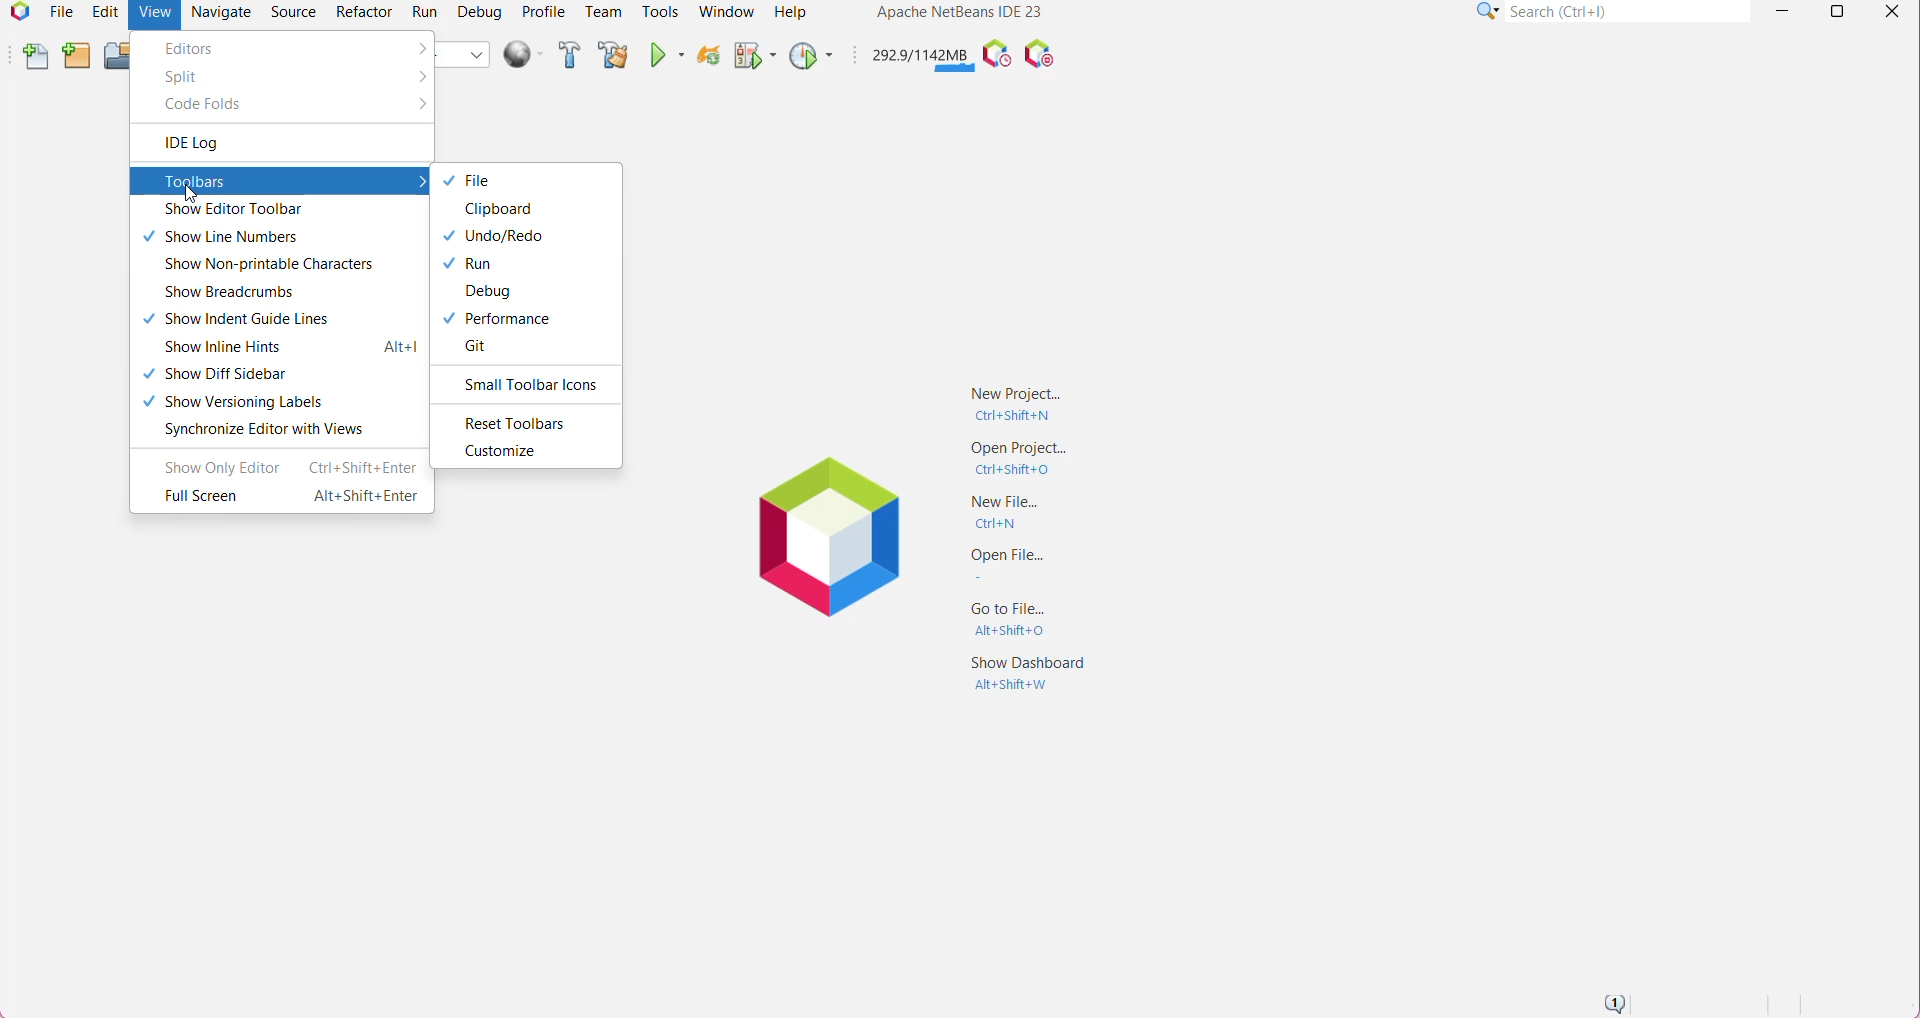  Describe the element at coordinates (515, 424) in the screenshot. I see `Reset Toolbars` at that location.